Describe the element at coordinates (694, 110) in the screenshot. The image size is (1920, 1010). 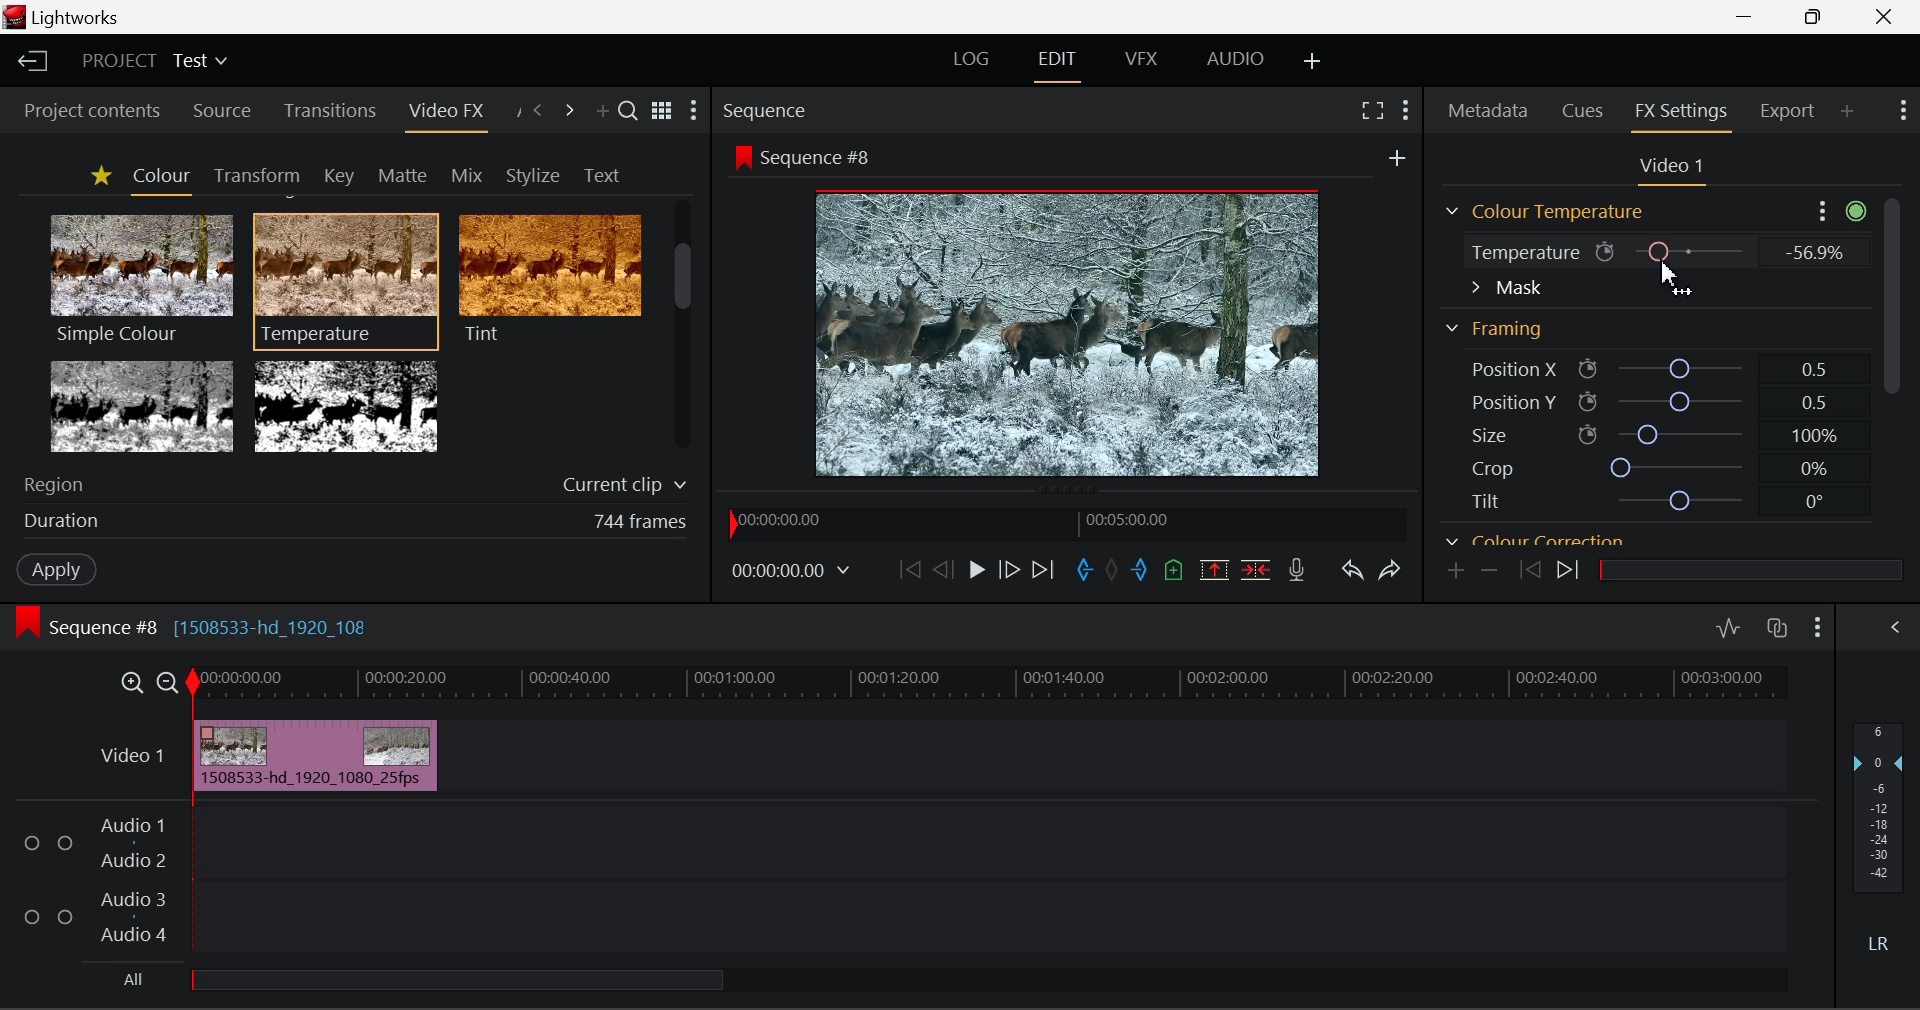
I see `Show Settings` at that location.